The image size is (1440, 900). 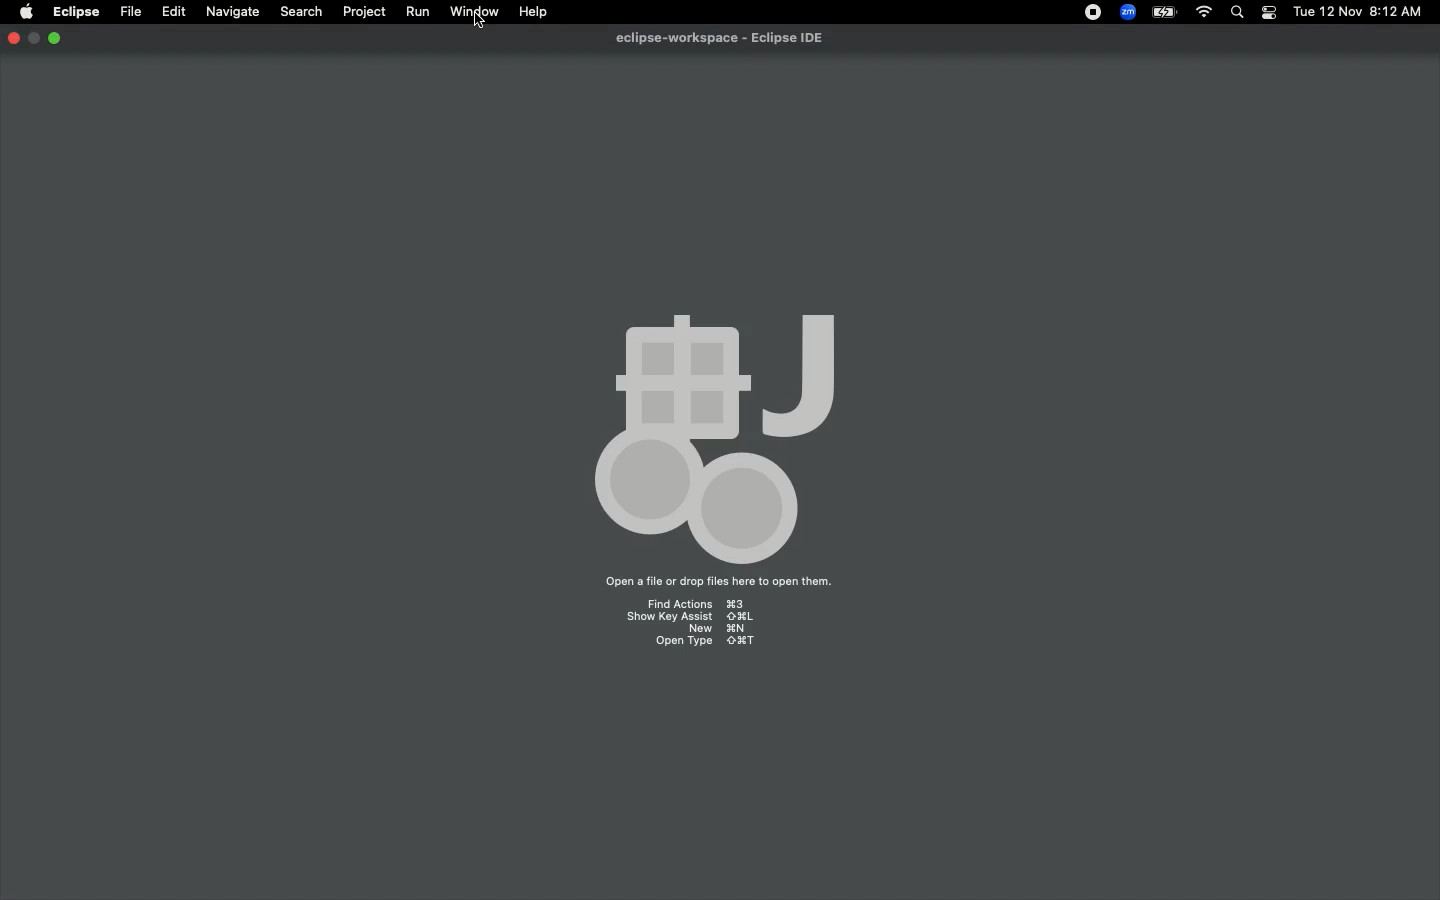 I want to click on Minimize, so click(x=34, y=39).